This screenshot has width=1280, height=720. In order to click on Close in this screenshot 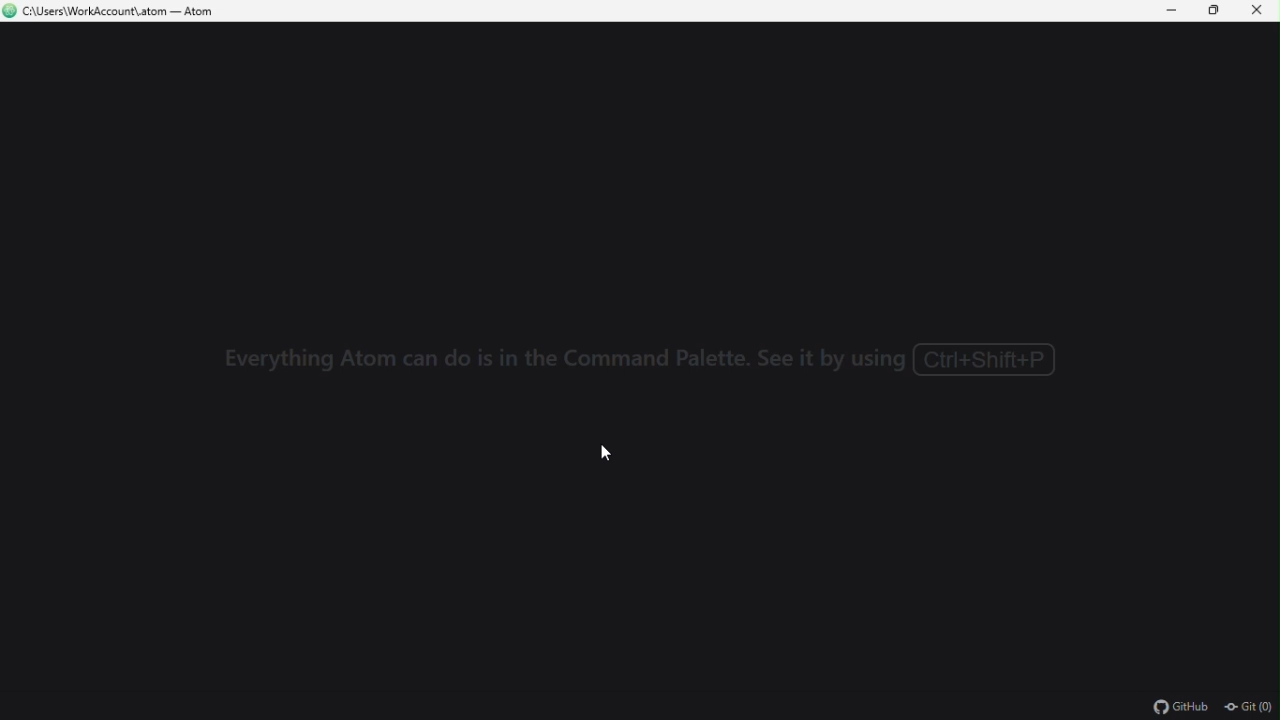, I will do `click(1262, 13)`.